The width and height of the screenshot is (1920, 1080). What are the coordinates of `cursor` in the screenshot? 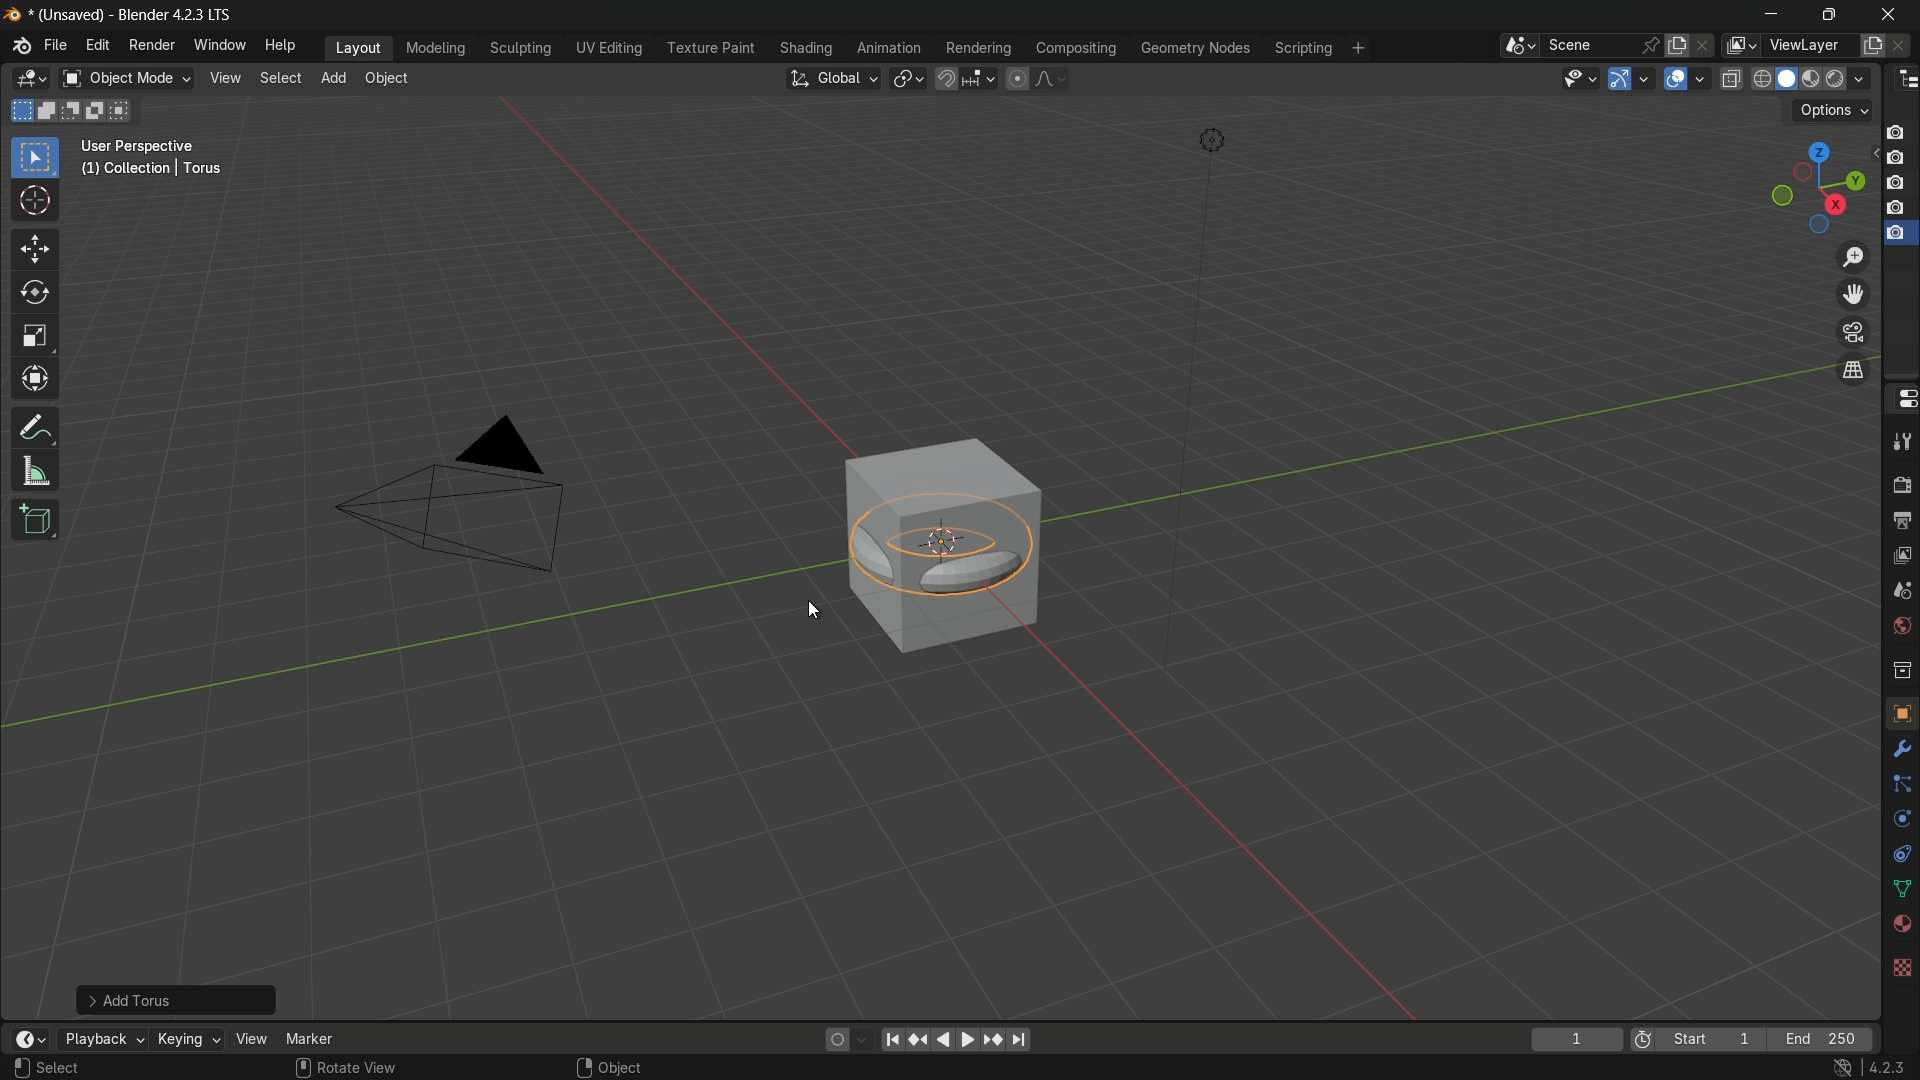 It's located at (35, 202).